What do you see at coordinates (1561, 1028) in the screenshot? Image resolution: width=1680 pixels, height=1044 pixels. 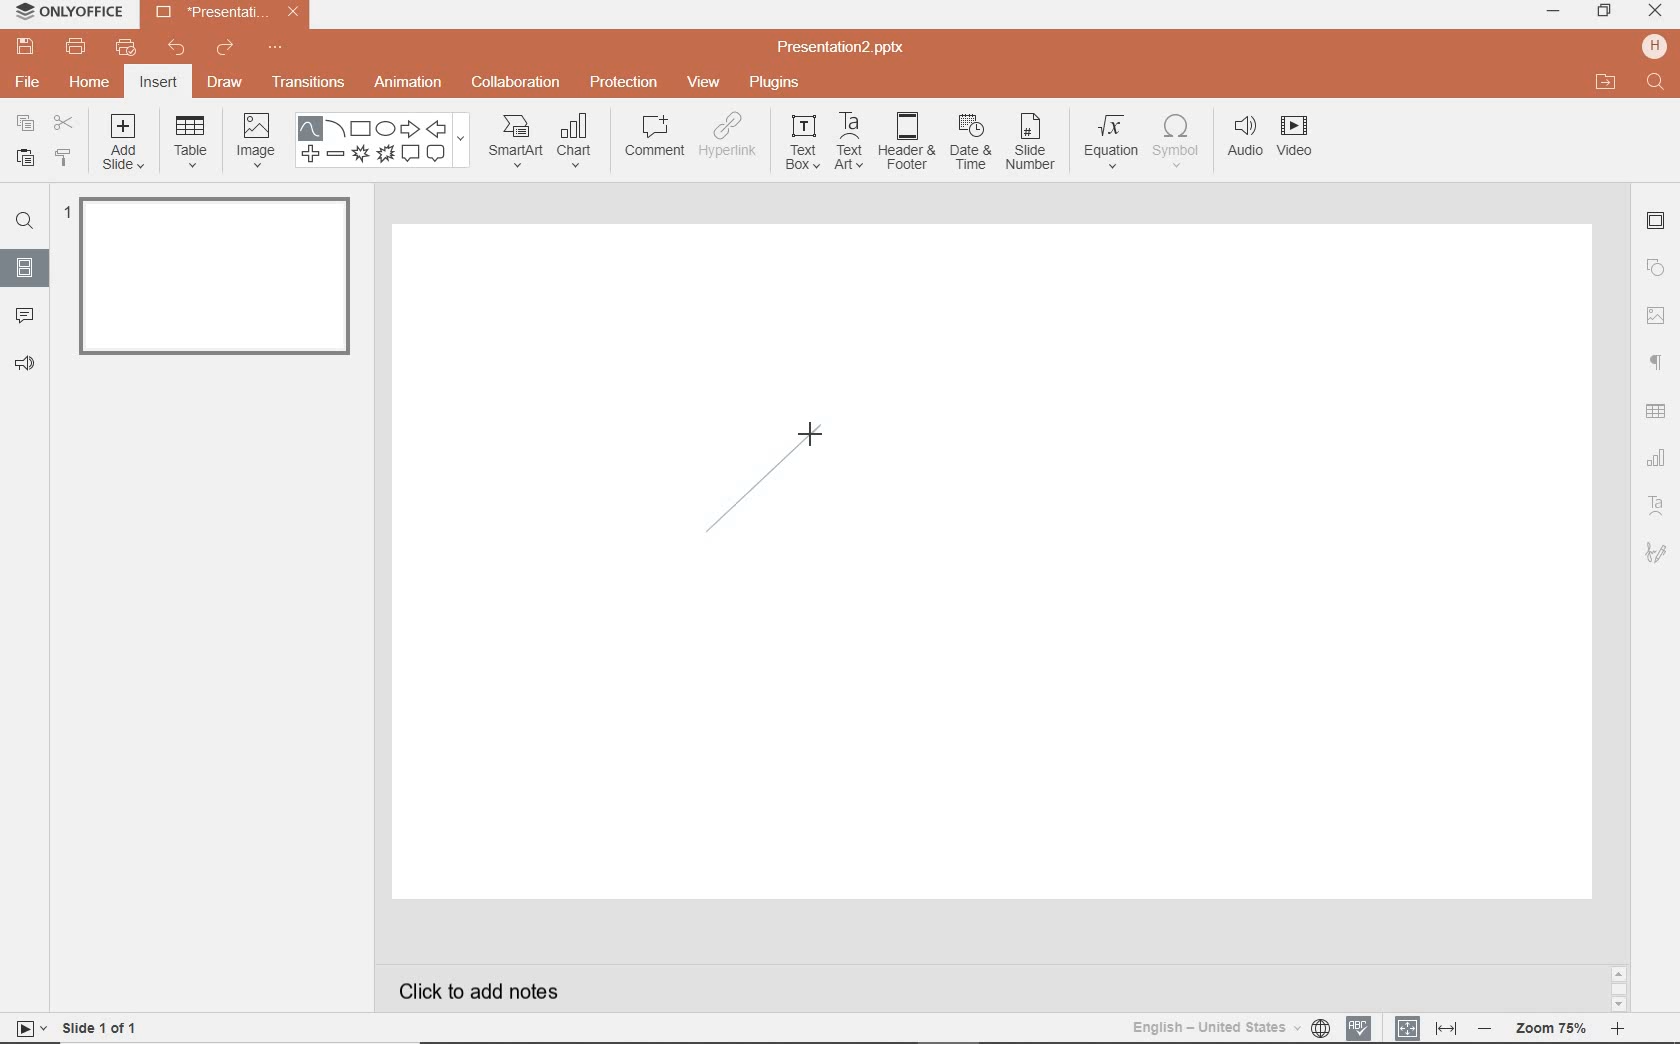 I see `ZOOM` at bounding box center [1561, 1028].